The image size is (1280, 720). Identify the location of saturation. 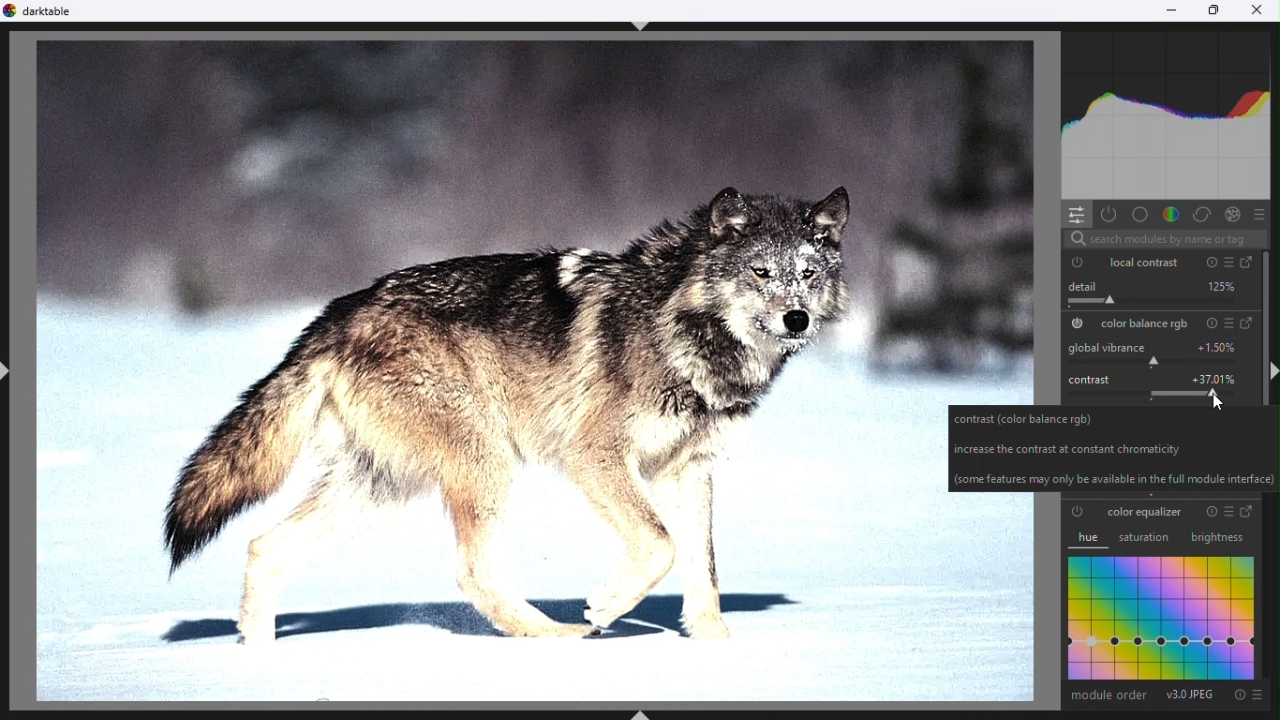
(1148, 538).